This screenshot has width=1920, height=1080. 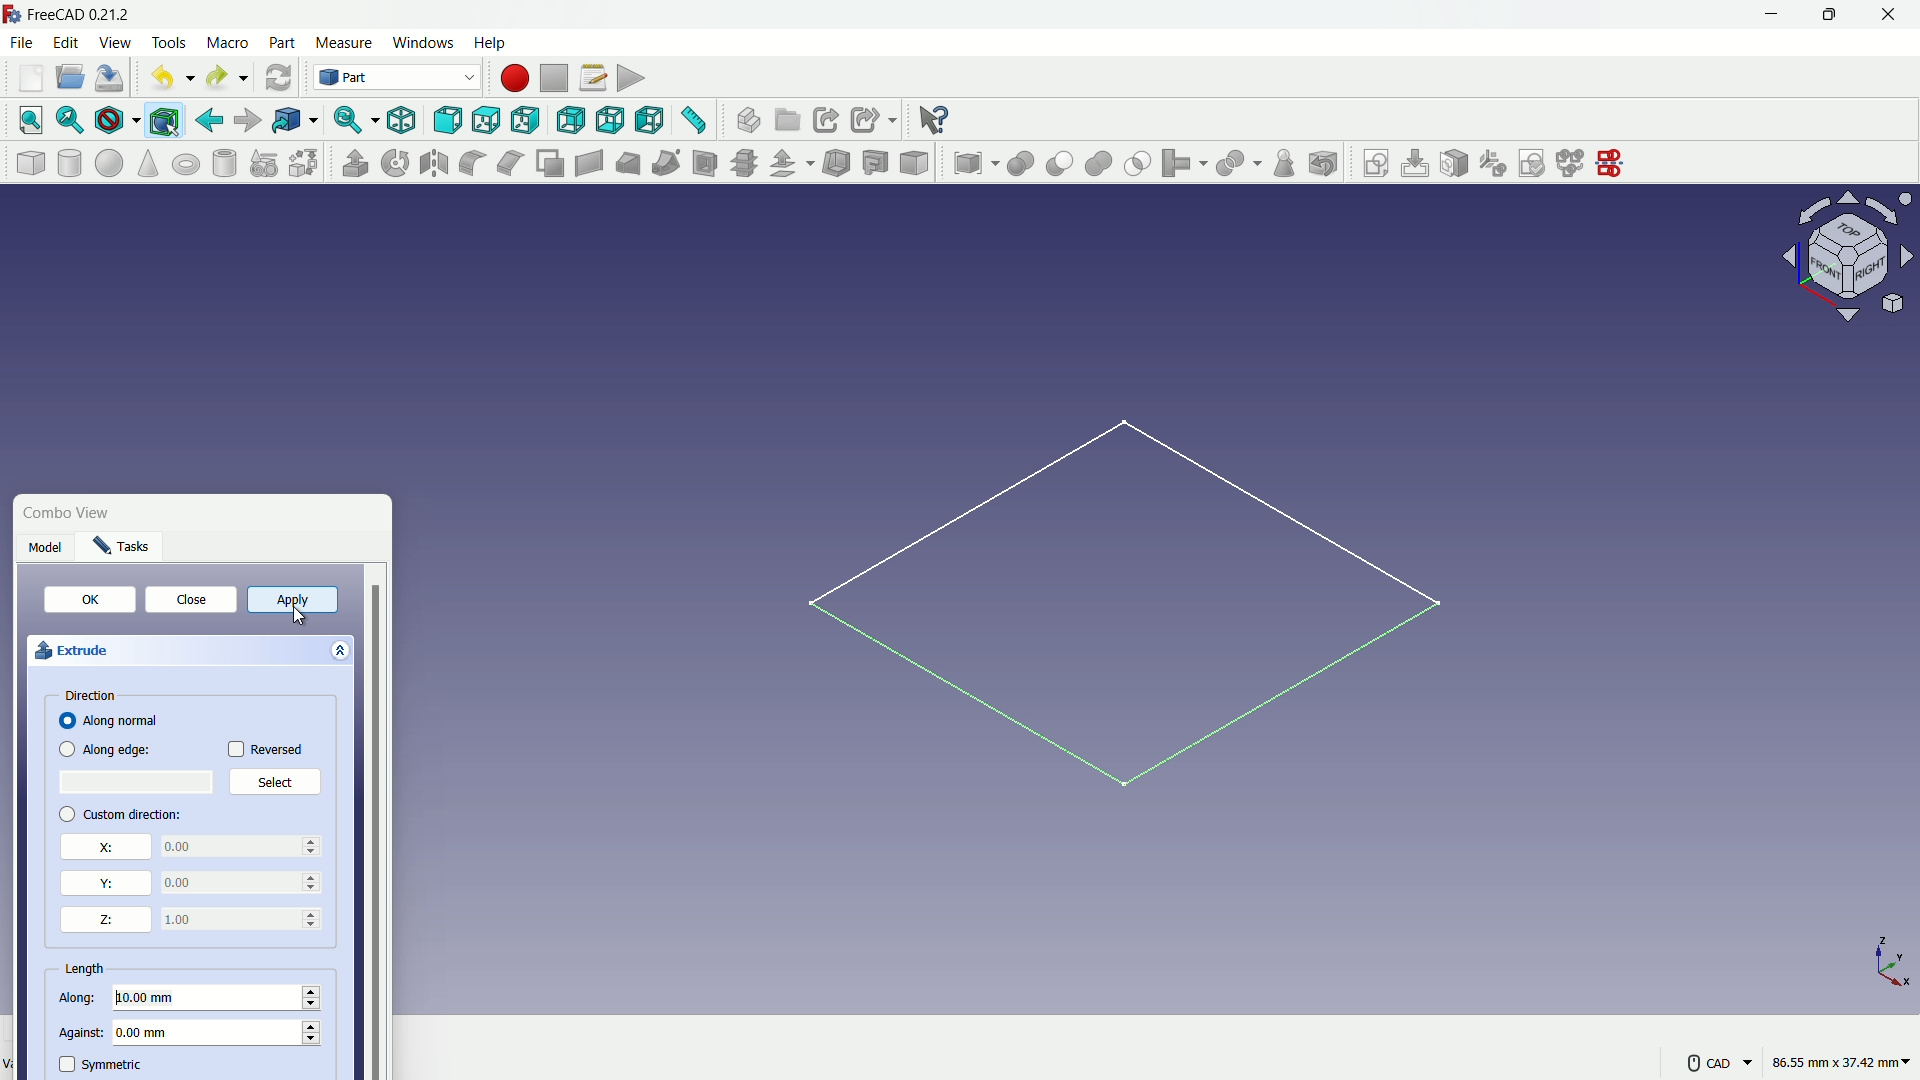 What do you see at coordinates (83, 14) in the screenshot?
I see `FreeCAD 0.21.2` at bounding box center [83, 14].